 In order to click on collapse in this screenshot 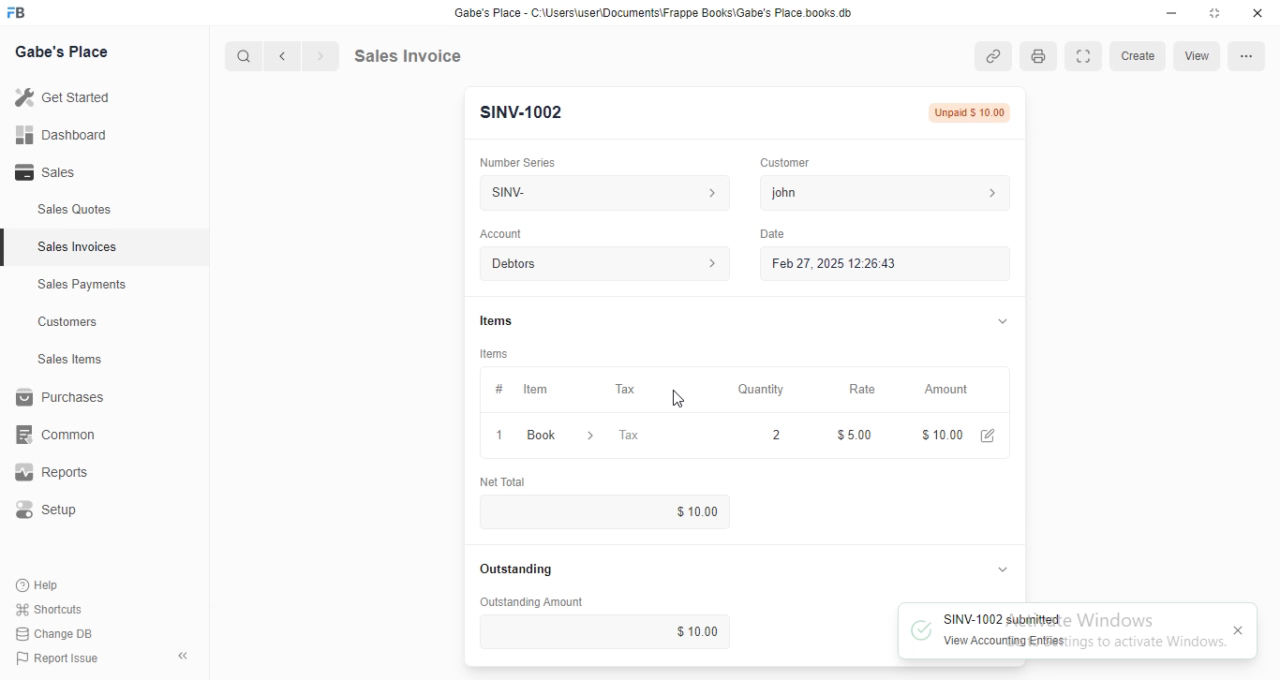, I will do `click(181, 653)`.